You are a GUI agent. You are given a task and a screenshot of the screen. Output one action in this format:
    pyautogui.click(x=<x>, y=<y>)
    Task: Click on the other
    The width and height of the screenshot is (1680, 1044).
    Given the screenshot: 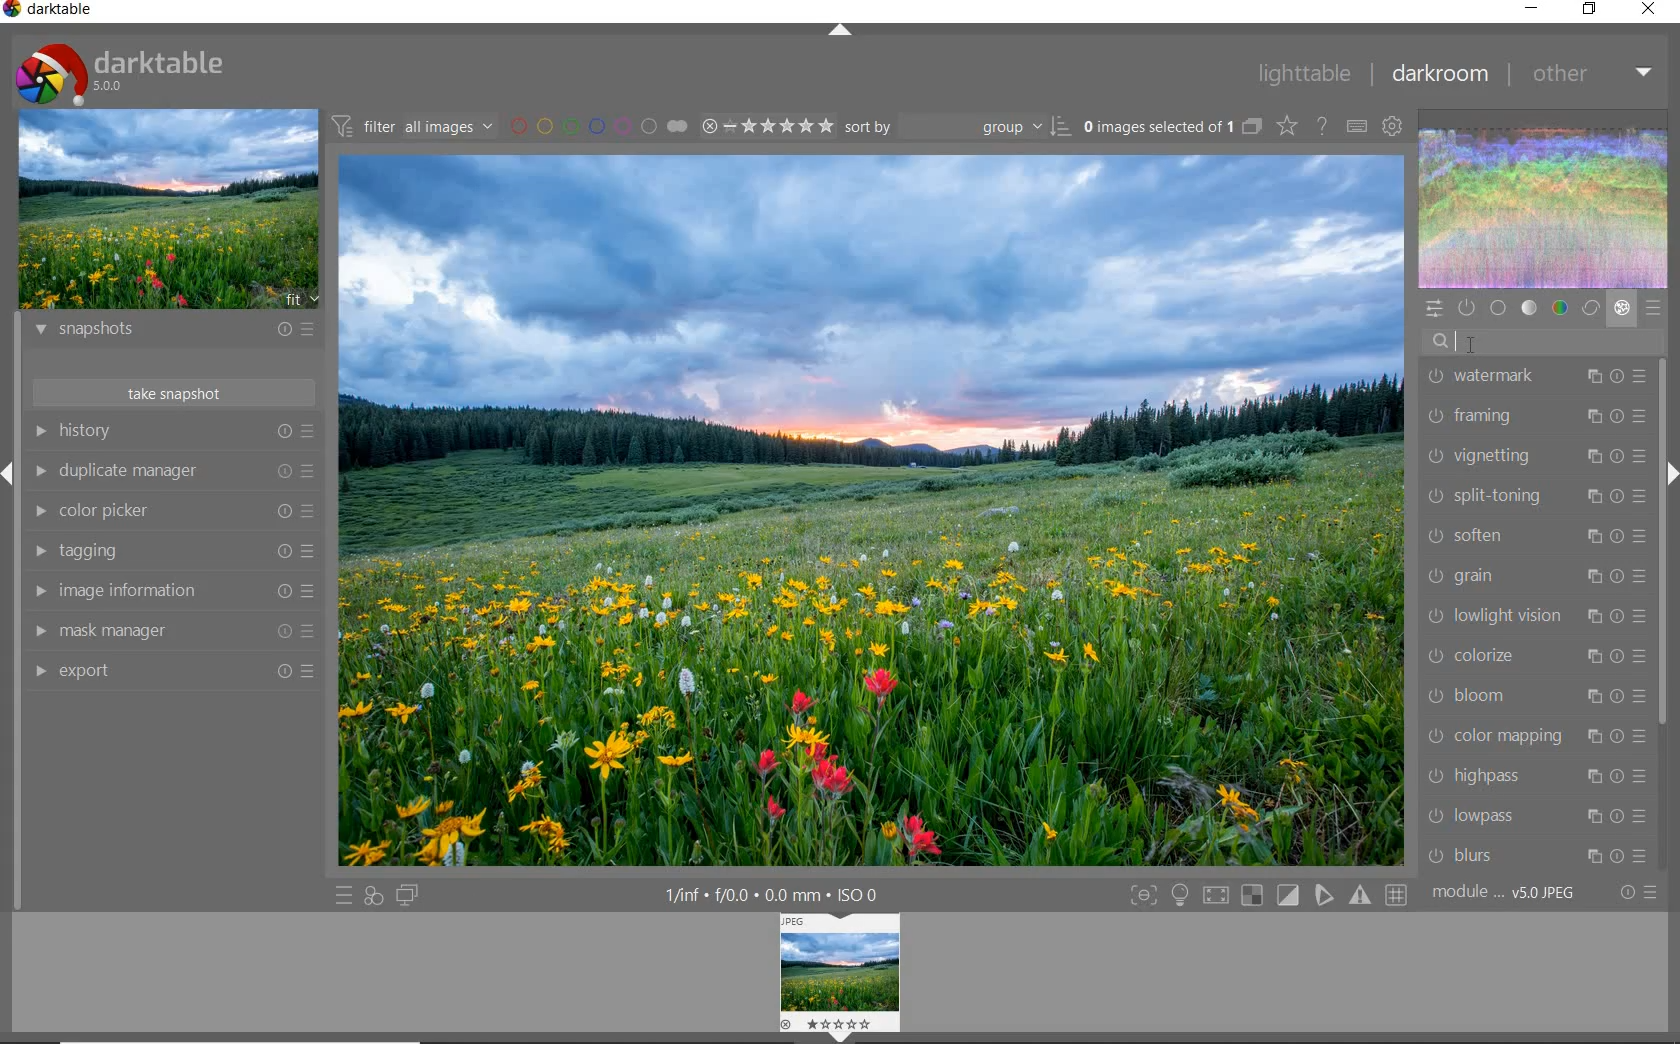 What is the action you would take?
    pyautogui.click(x=1594, y=76)
    